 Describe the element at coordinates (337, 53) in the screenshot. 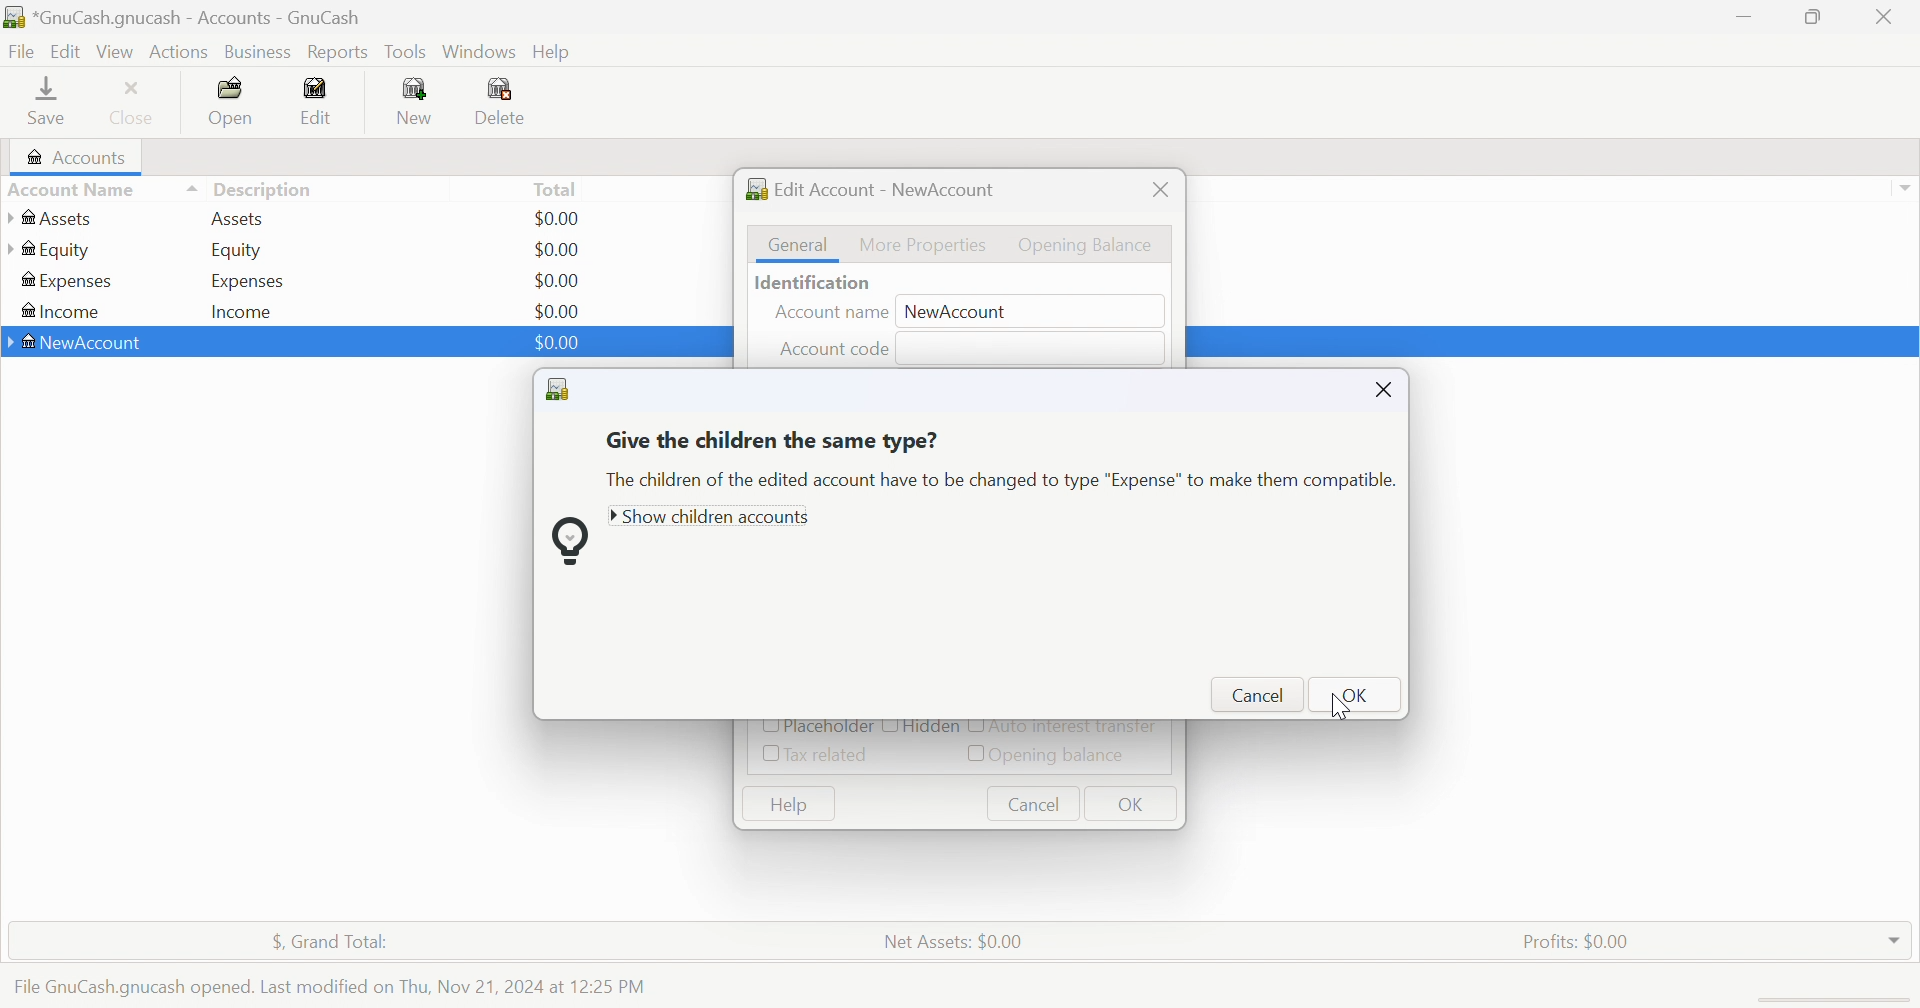

I see `Reports` at that location.